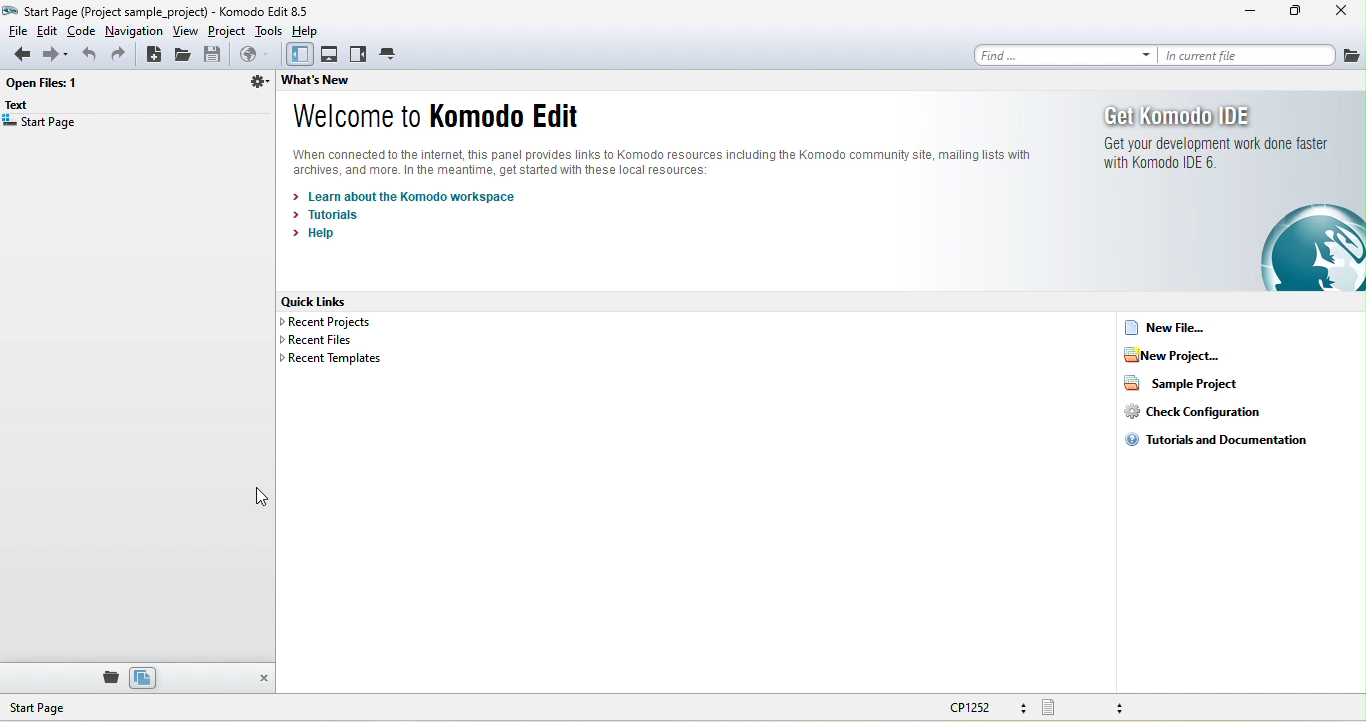 The height and width of the screenshot is (722, 1366). I want to click on tutorials, so click(334, 215).